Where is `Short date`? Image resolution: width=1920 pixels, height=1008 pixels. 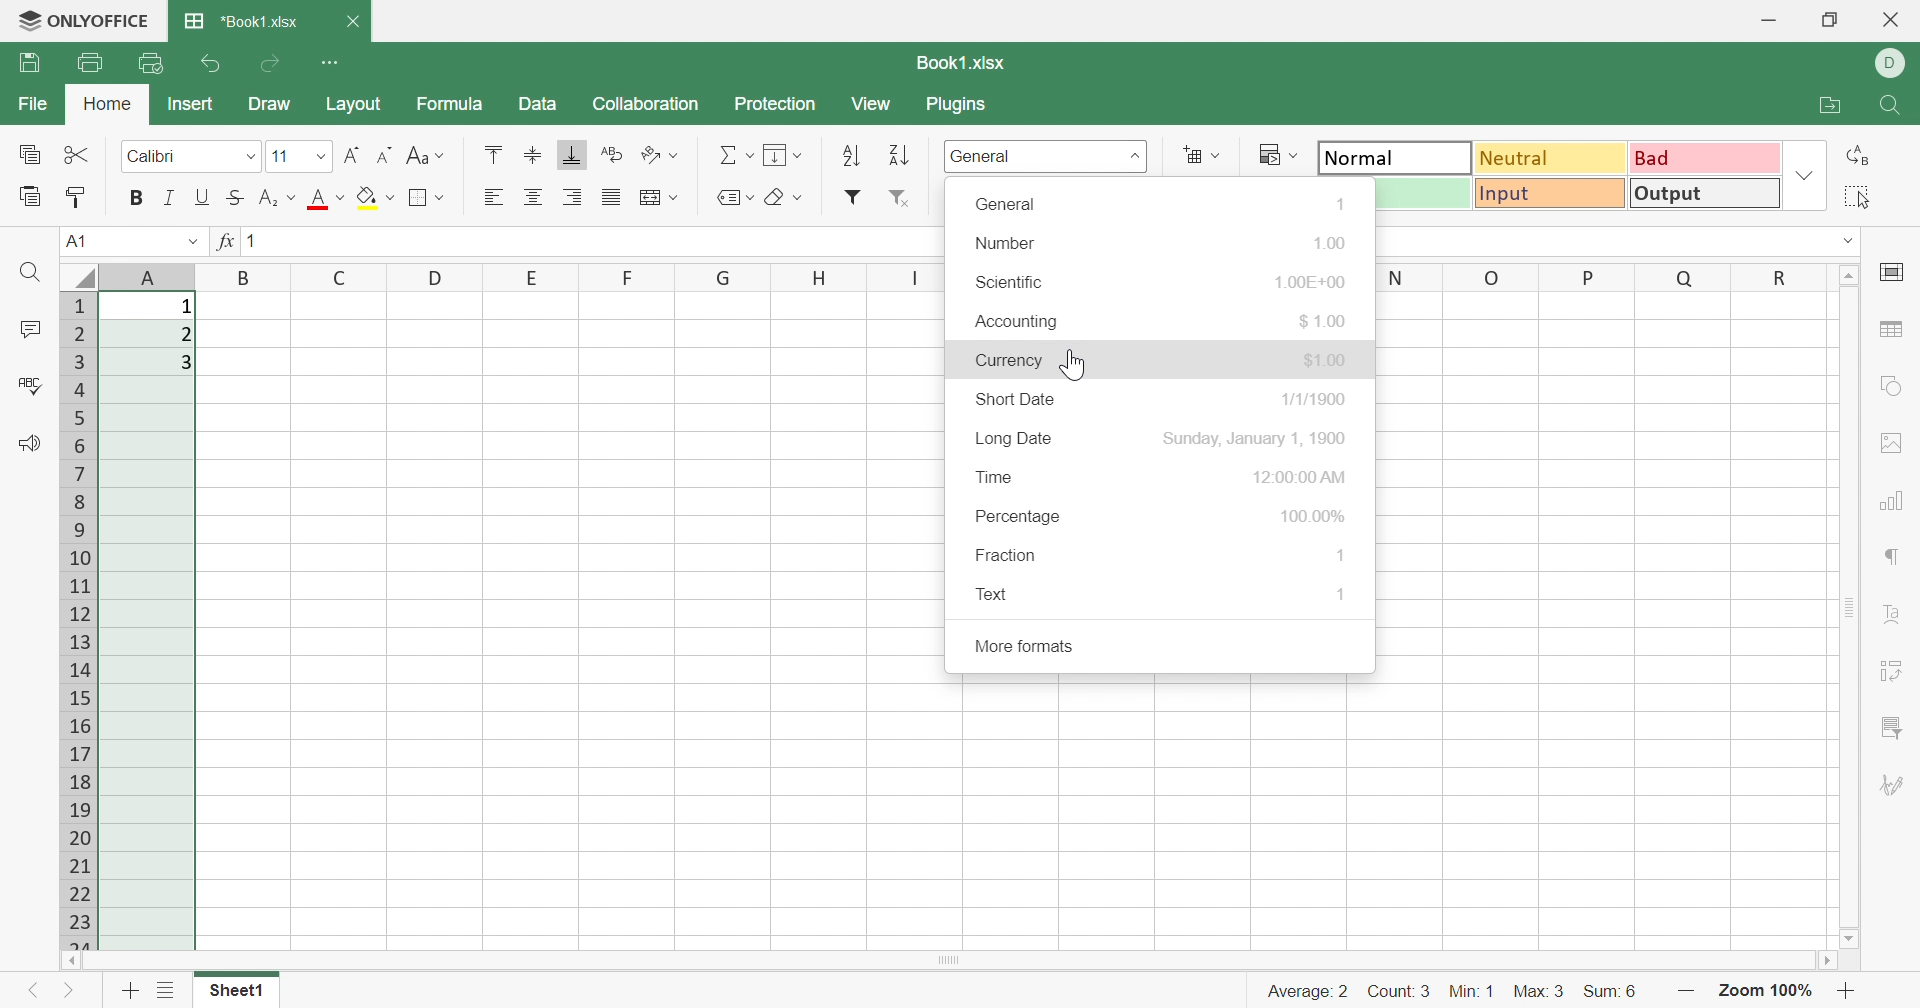 Short date is located at coordinates (1017, 402).